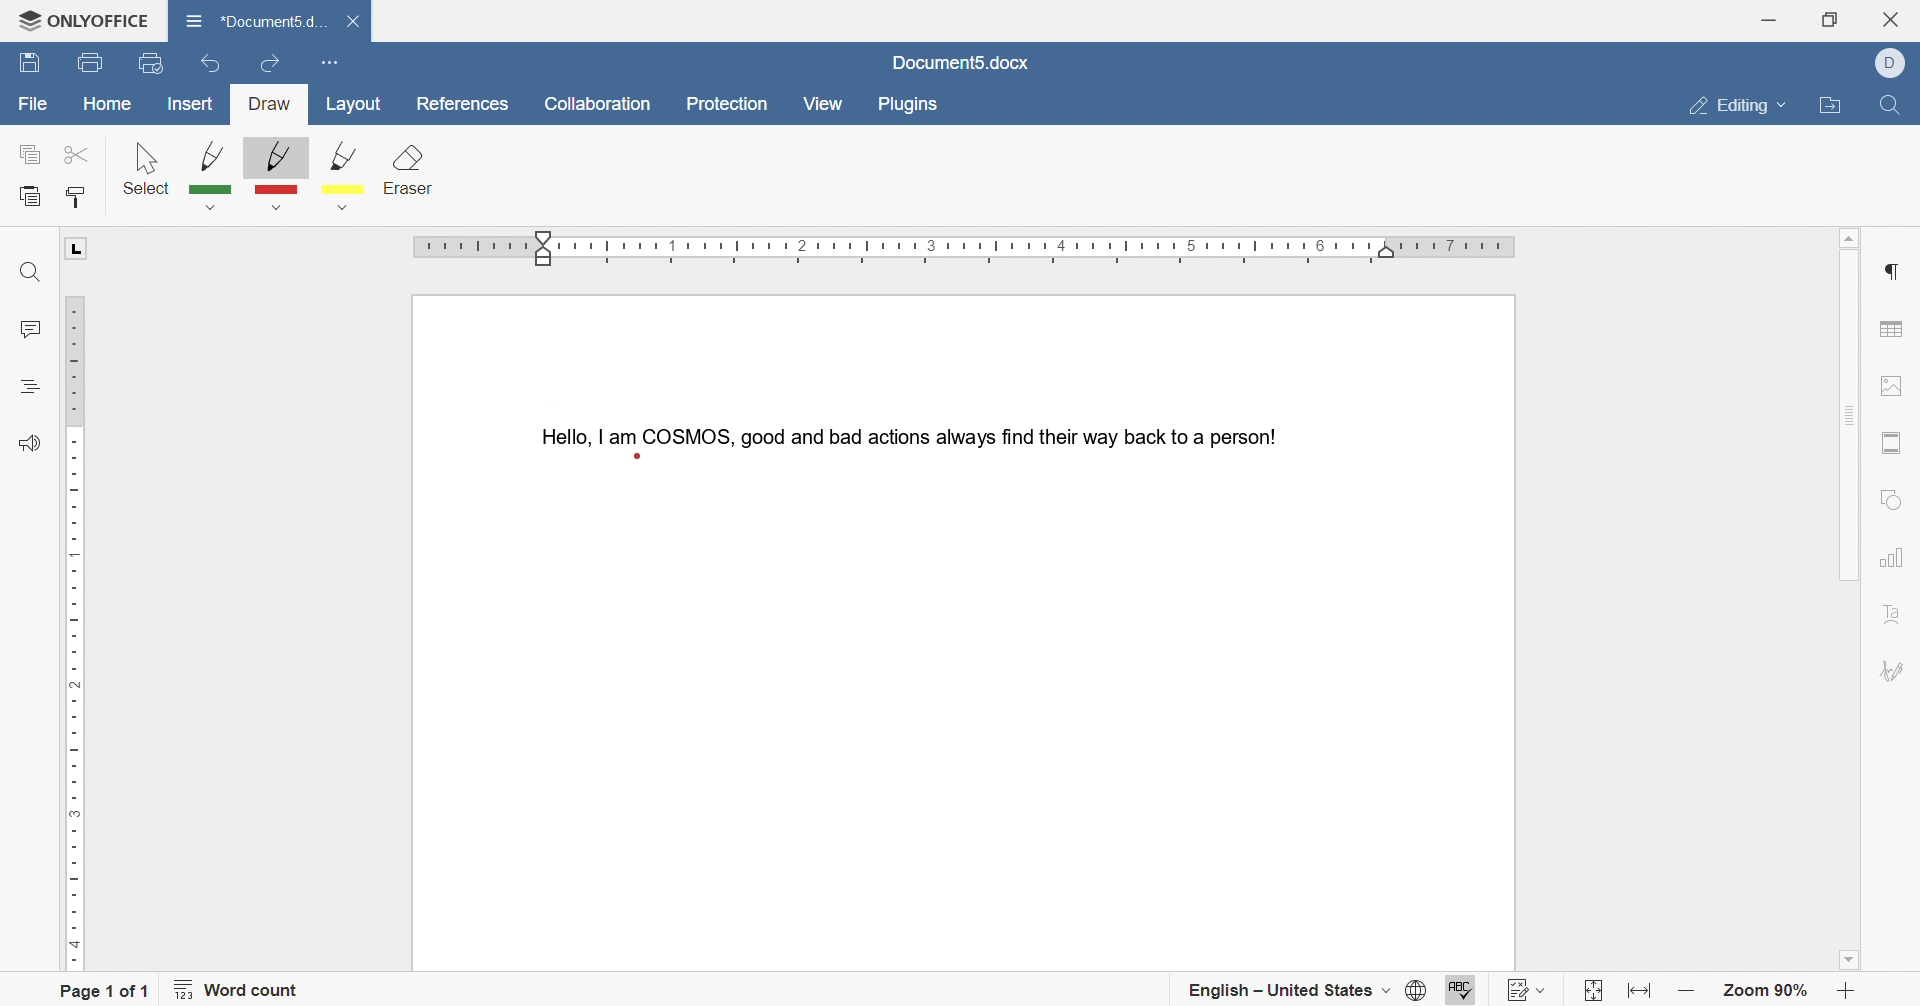  What do you see at coordinates (27, 274) in the screenshot?
I see `find` at bounding box center [27, 274].